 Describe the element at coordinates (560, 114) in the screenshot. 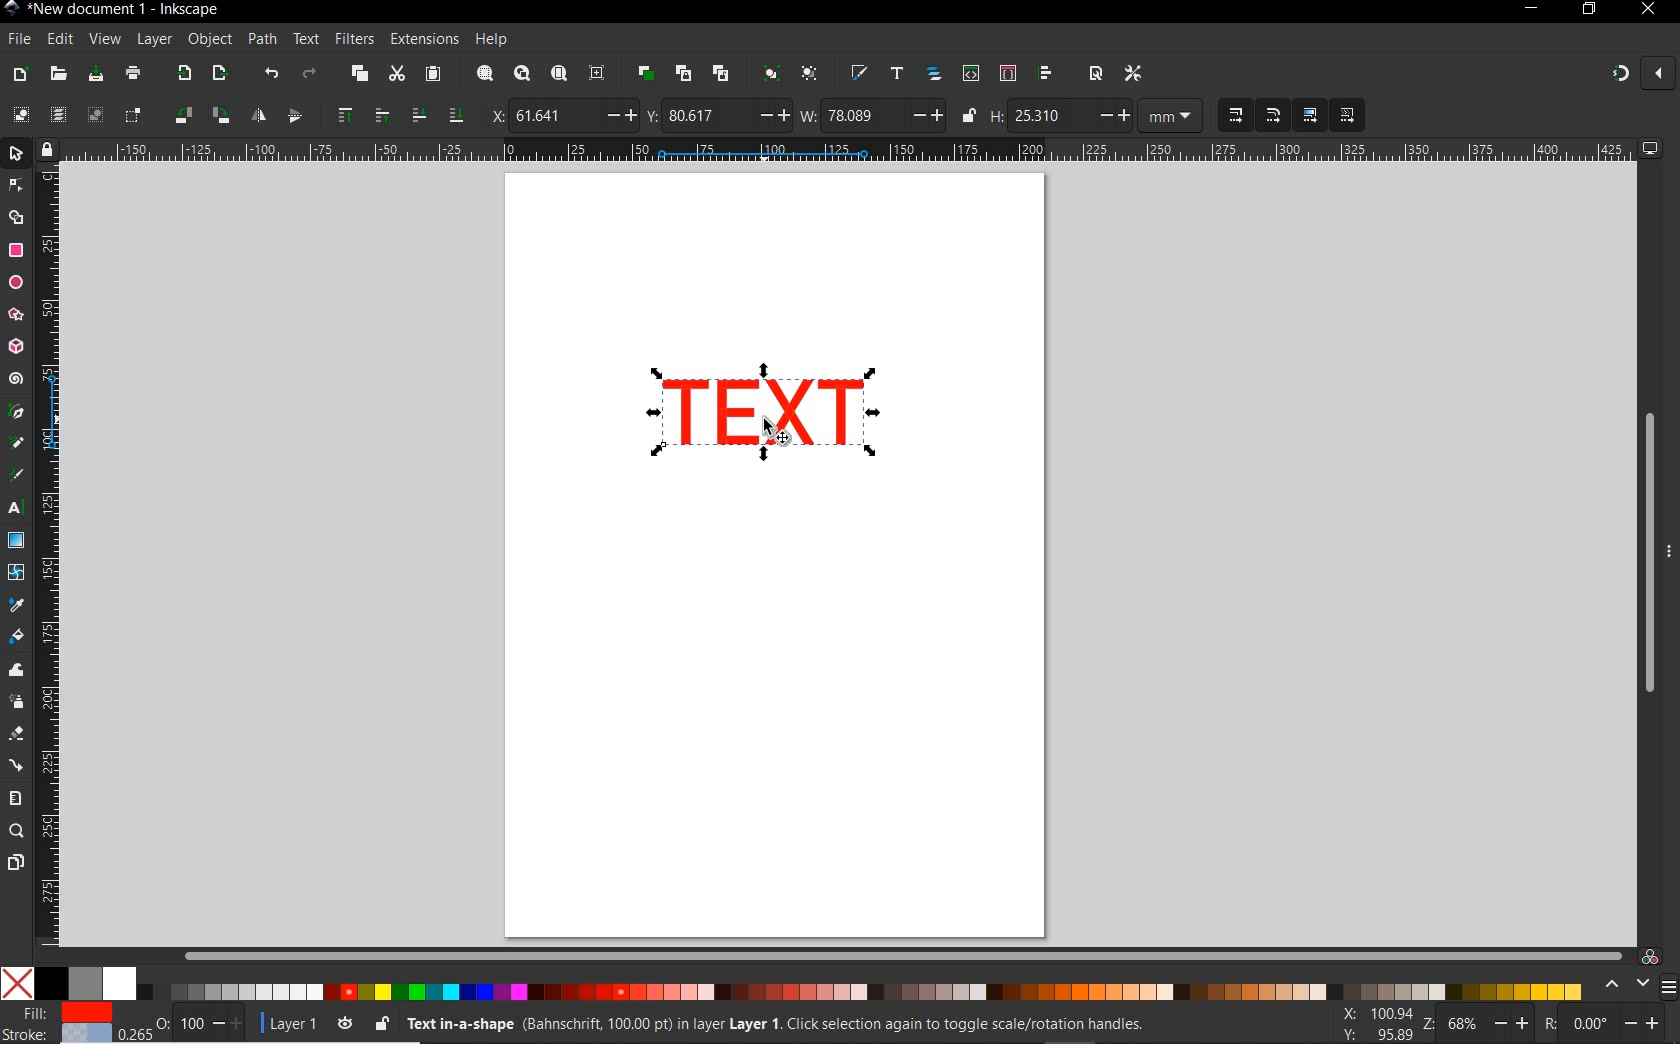

I see `horizontal coordinate of selection` at that location.